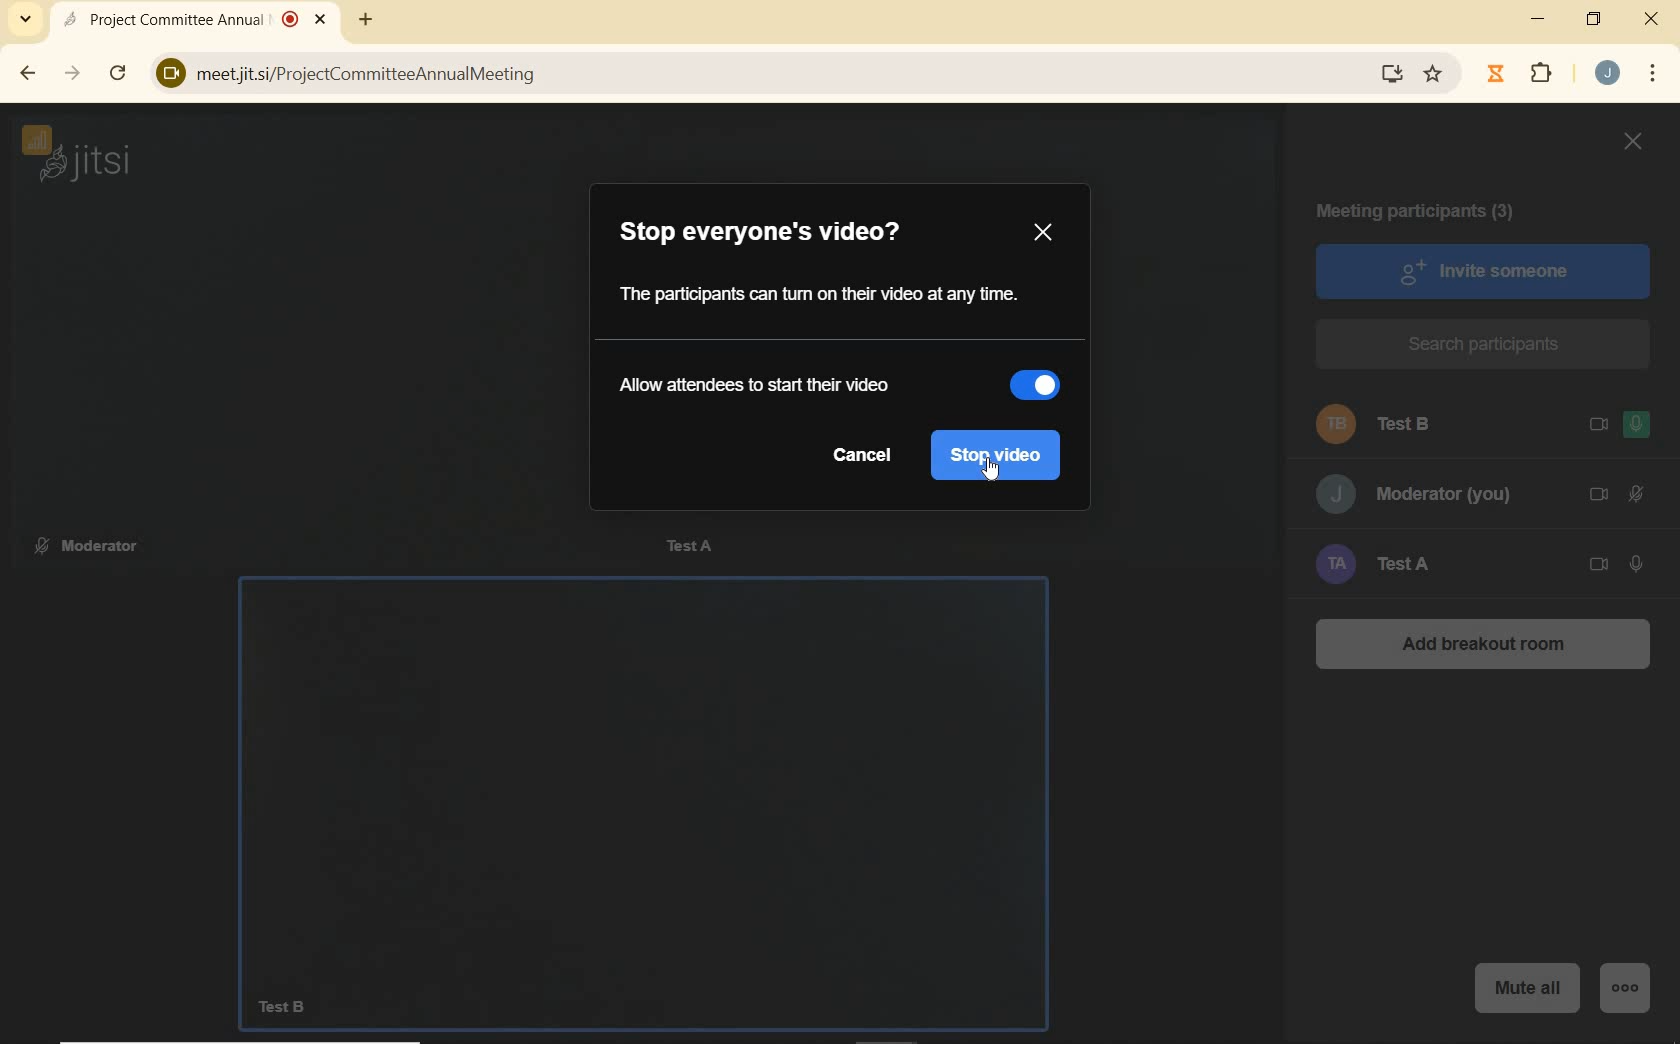  Describe the element at coordinates (1047, 235) in the screenshot. I see `CLOSE` at that location.